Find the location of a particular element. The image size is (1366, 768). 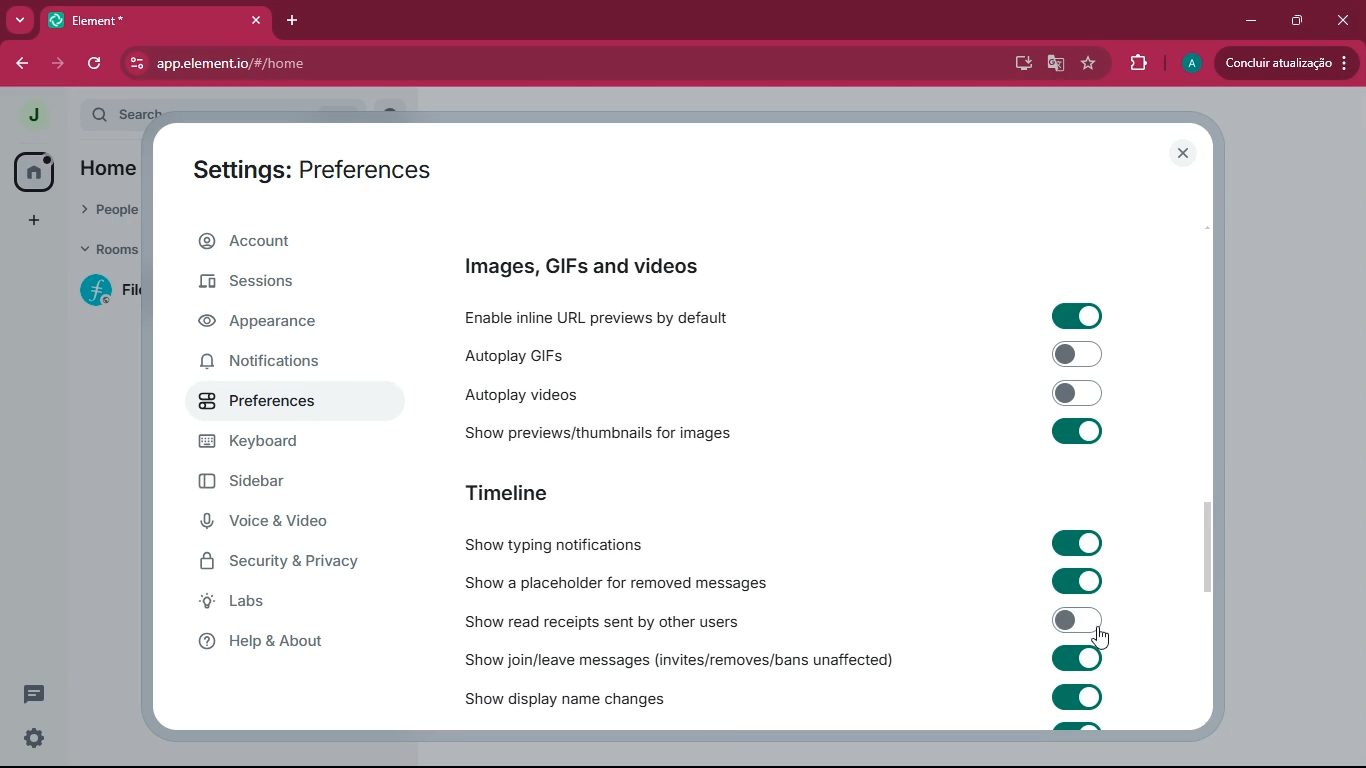

threads is located at coordinates (34, 694).